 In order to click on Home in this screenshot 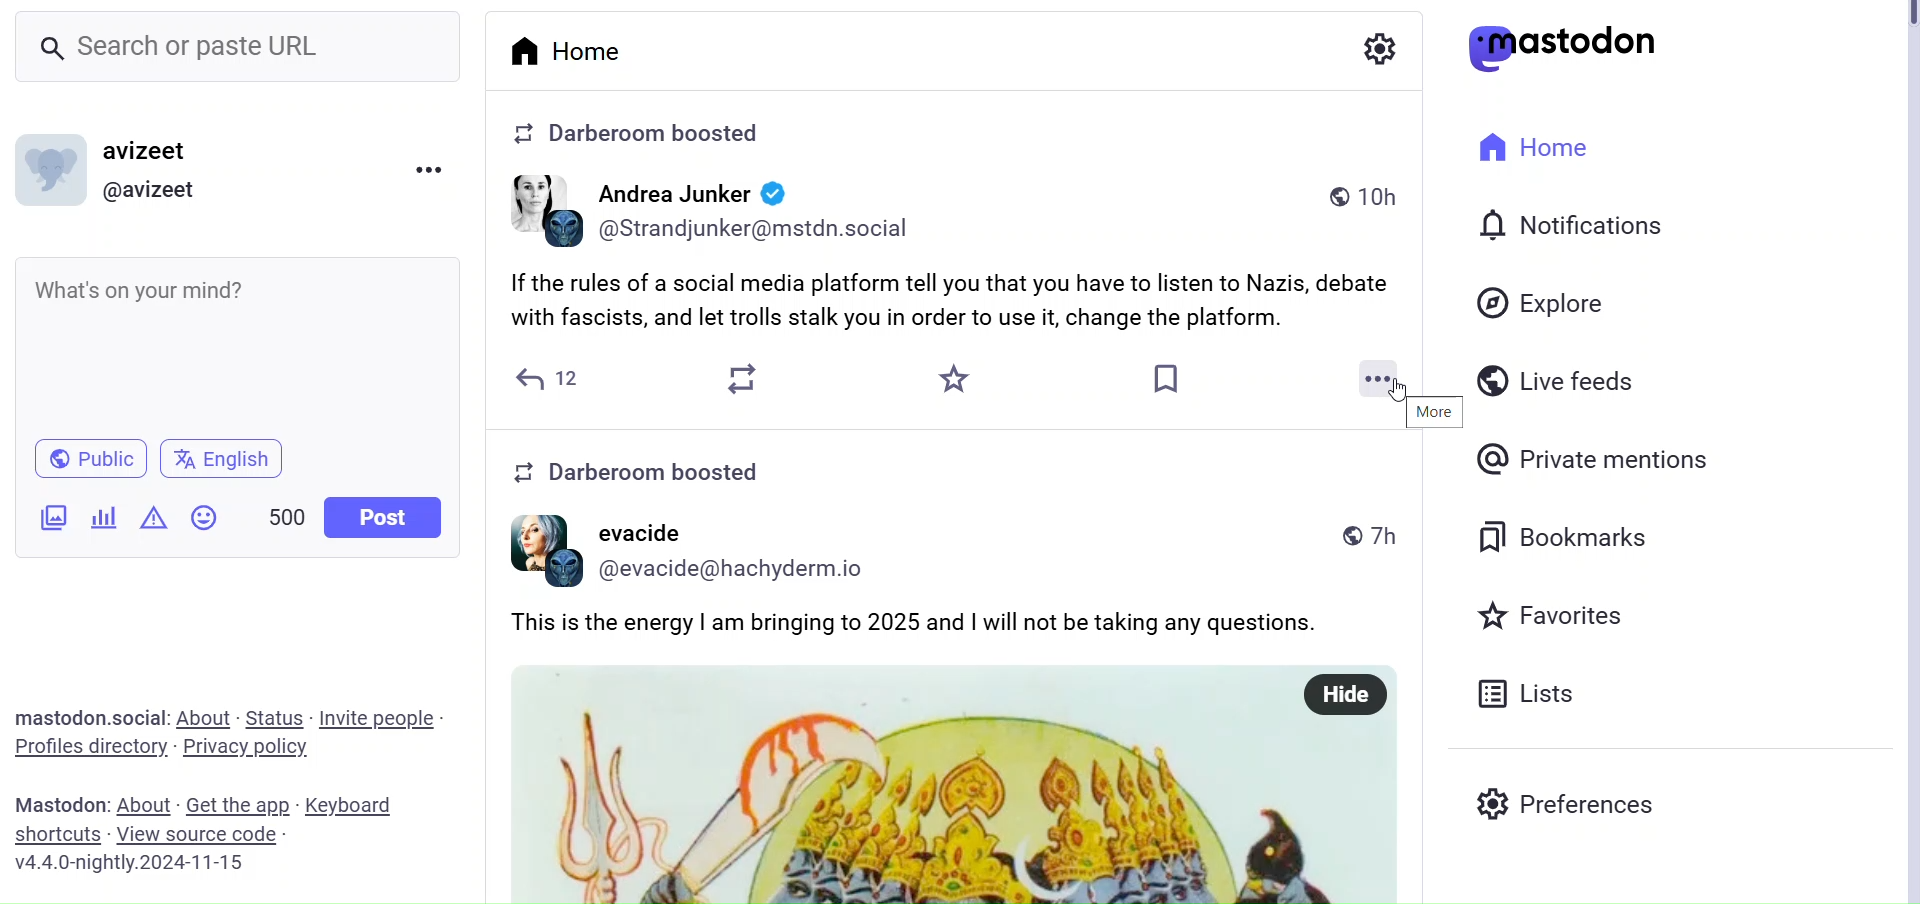, I will do `click(1534, 147)`.